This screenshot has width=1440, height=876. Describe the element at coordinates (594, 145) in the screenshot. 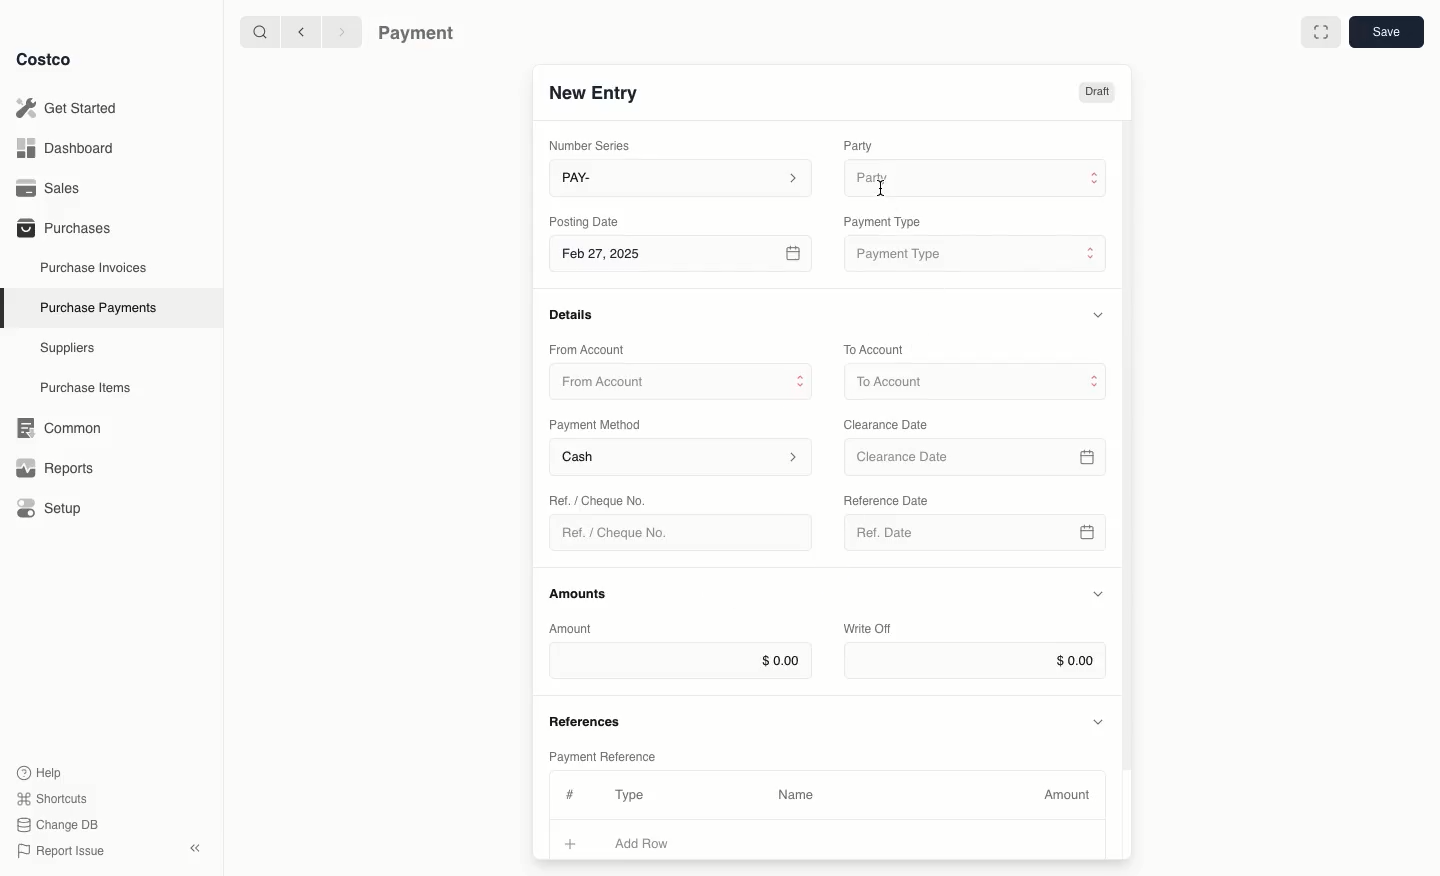

I see `Number Series` at that location.